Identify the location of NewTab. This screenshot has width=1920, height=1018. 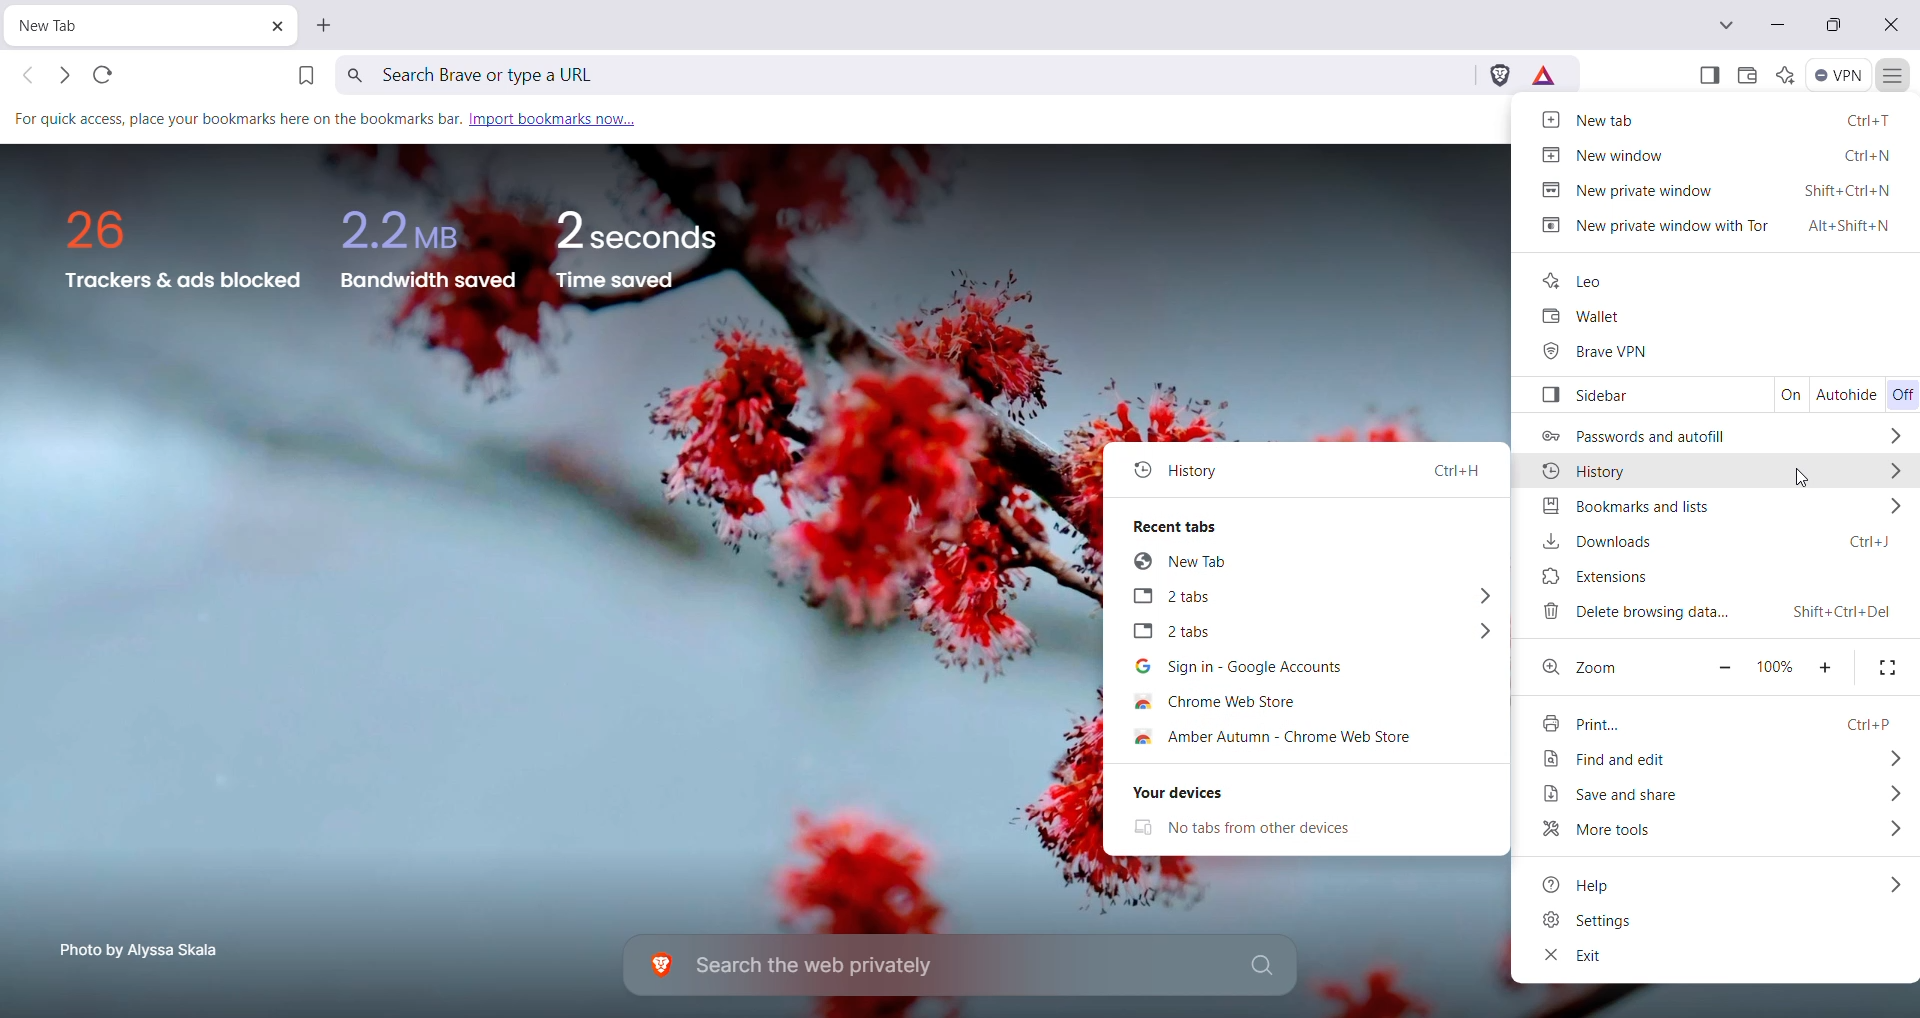
(1311, 563).